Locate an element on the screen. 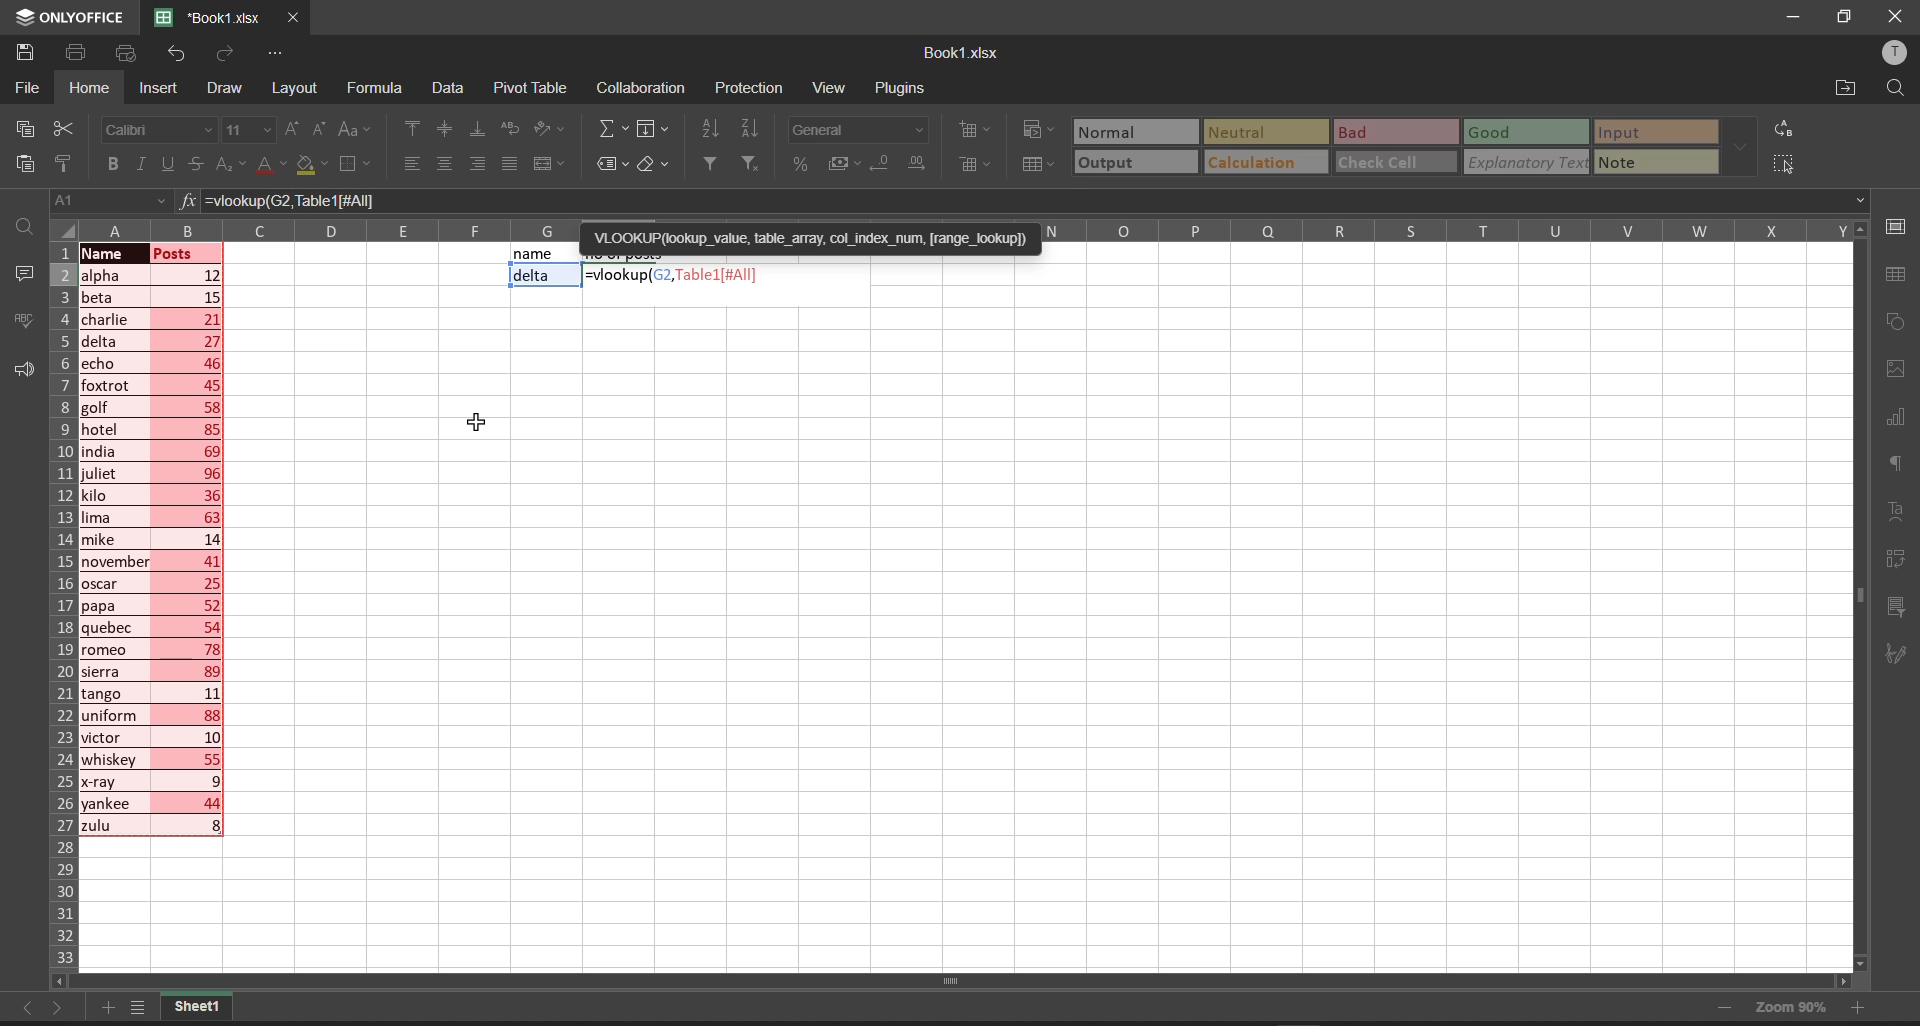 The image size is (1920, 1026). named ranges is located at coordinates (611, 165).